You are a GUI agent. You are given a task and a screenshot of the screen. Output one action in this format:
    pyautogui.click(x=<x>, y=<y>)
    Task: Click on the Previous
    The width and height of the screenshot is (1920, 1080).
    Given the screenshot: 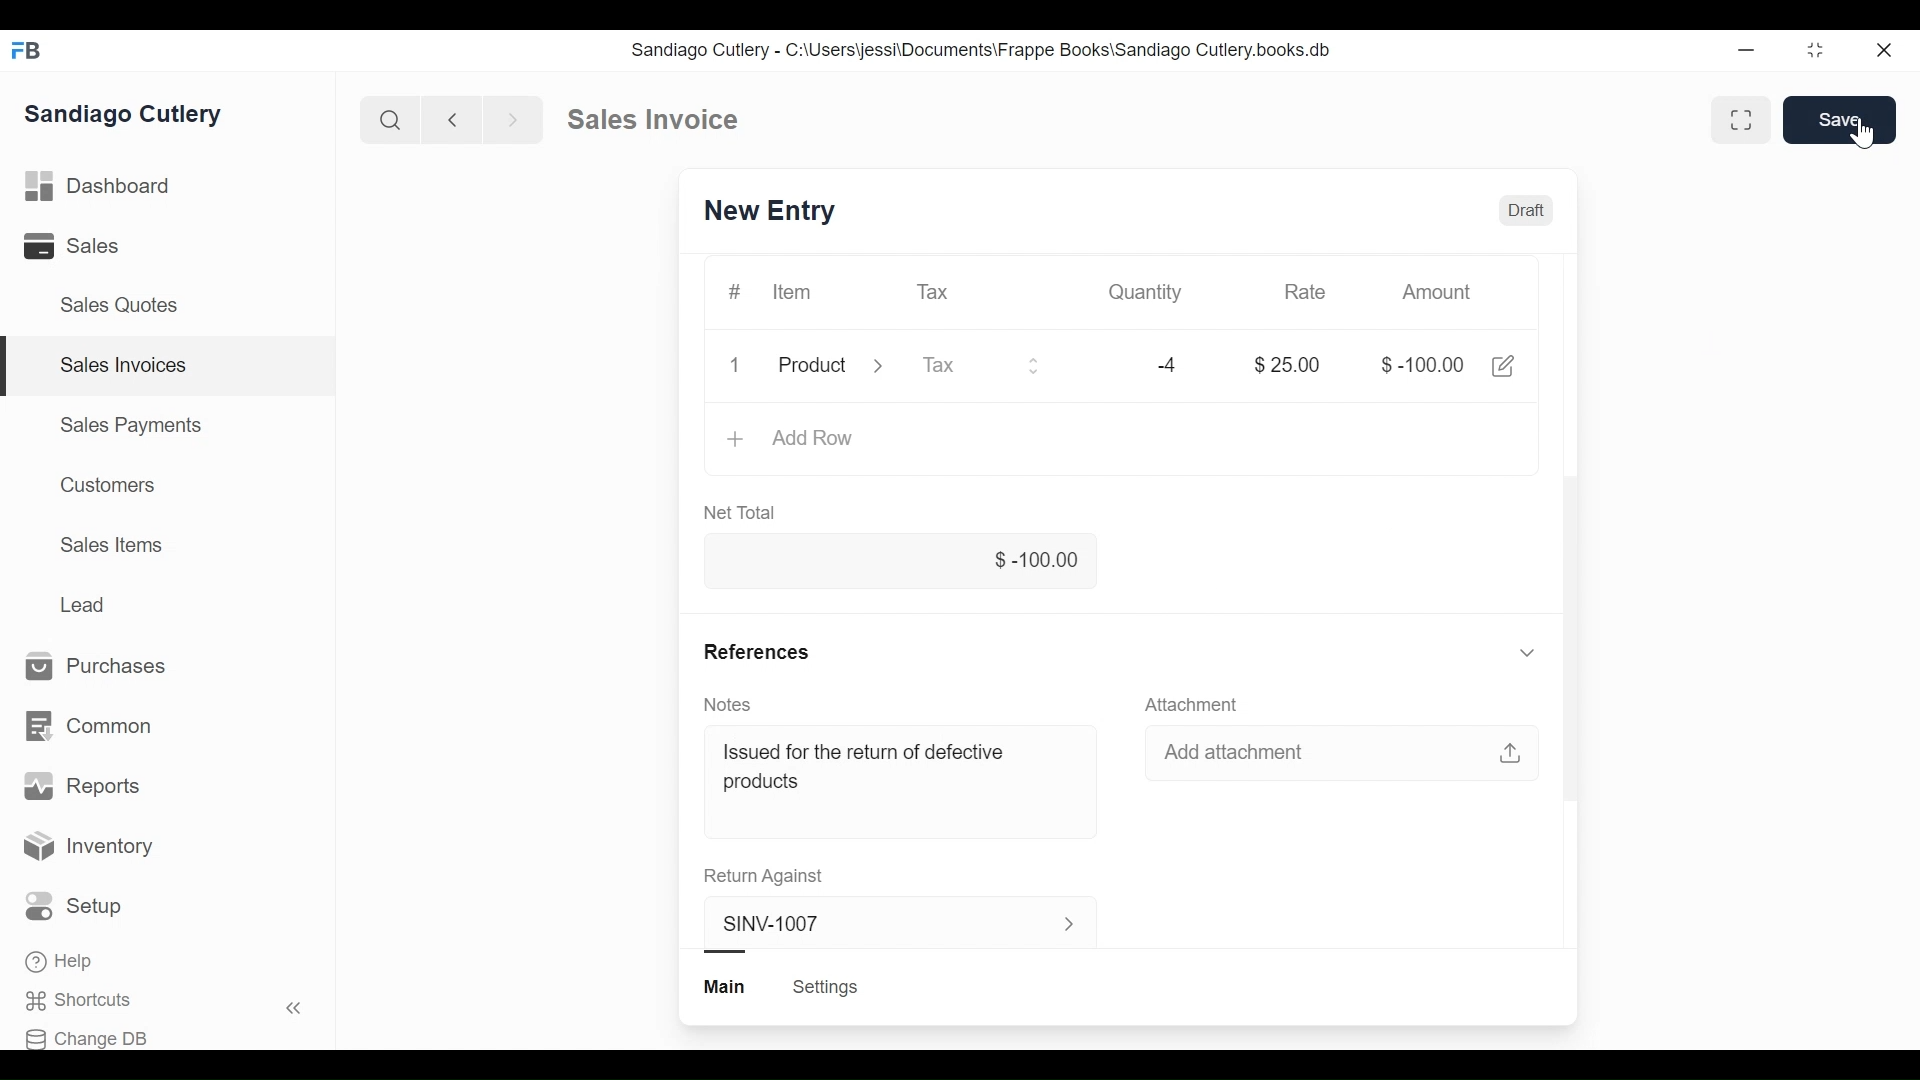 What is the action you would take?
    pyautogui.click(x=454, y=119)
    